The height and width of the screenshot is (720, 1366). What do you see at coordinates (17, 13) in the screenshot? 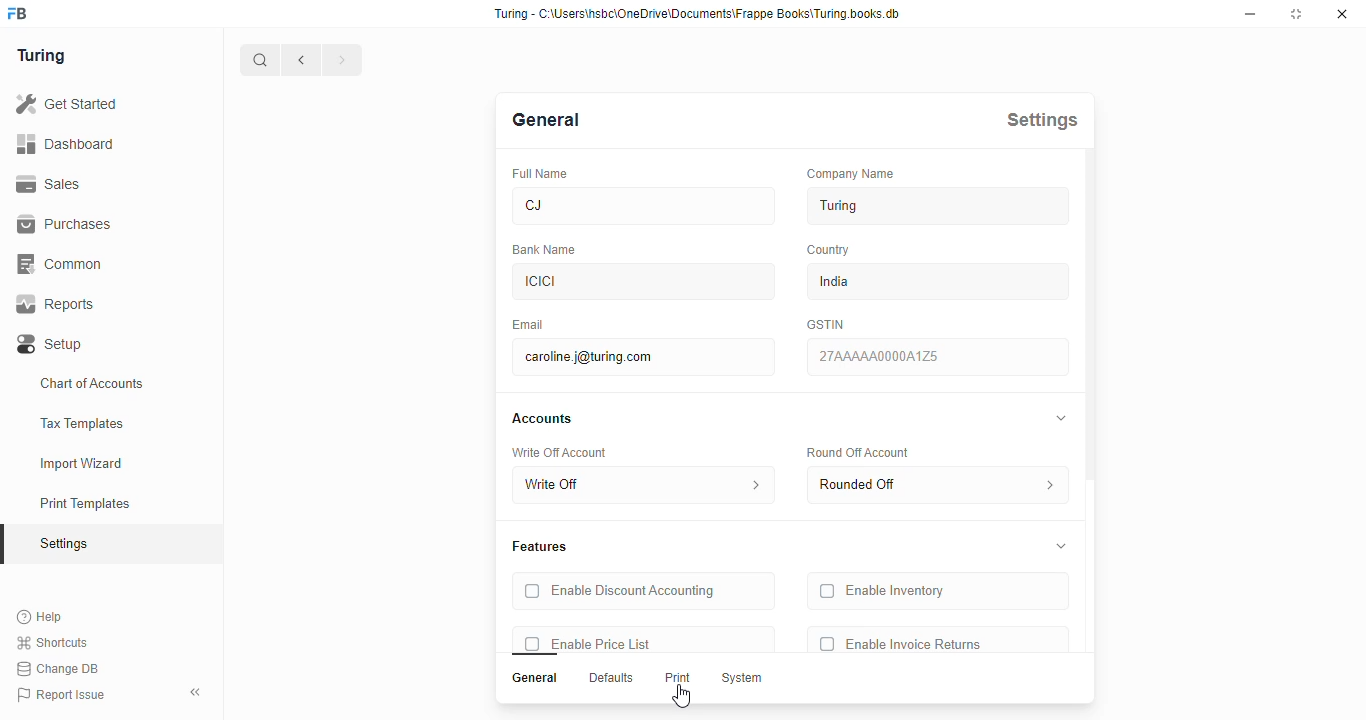
I see `FB-logo` at bounding box center [17, 13].